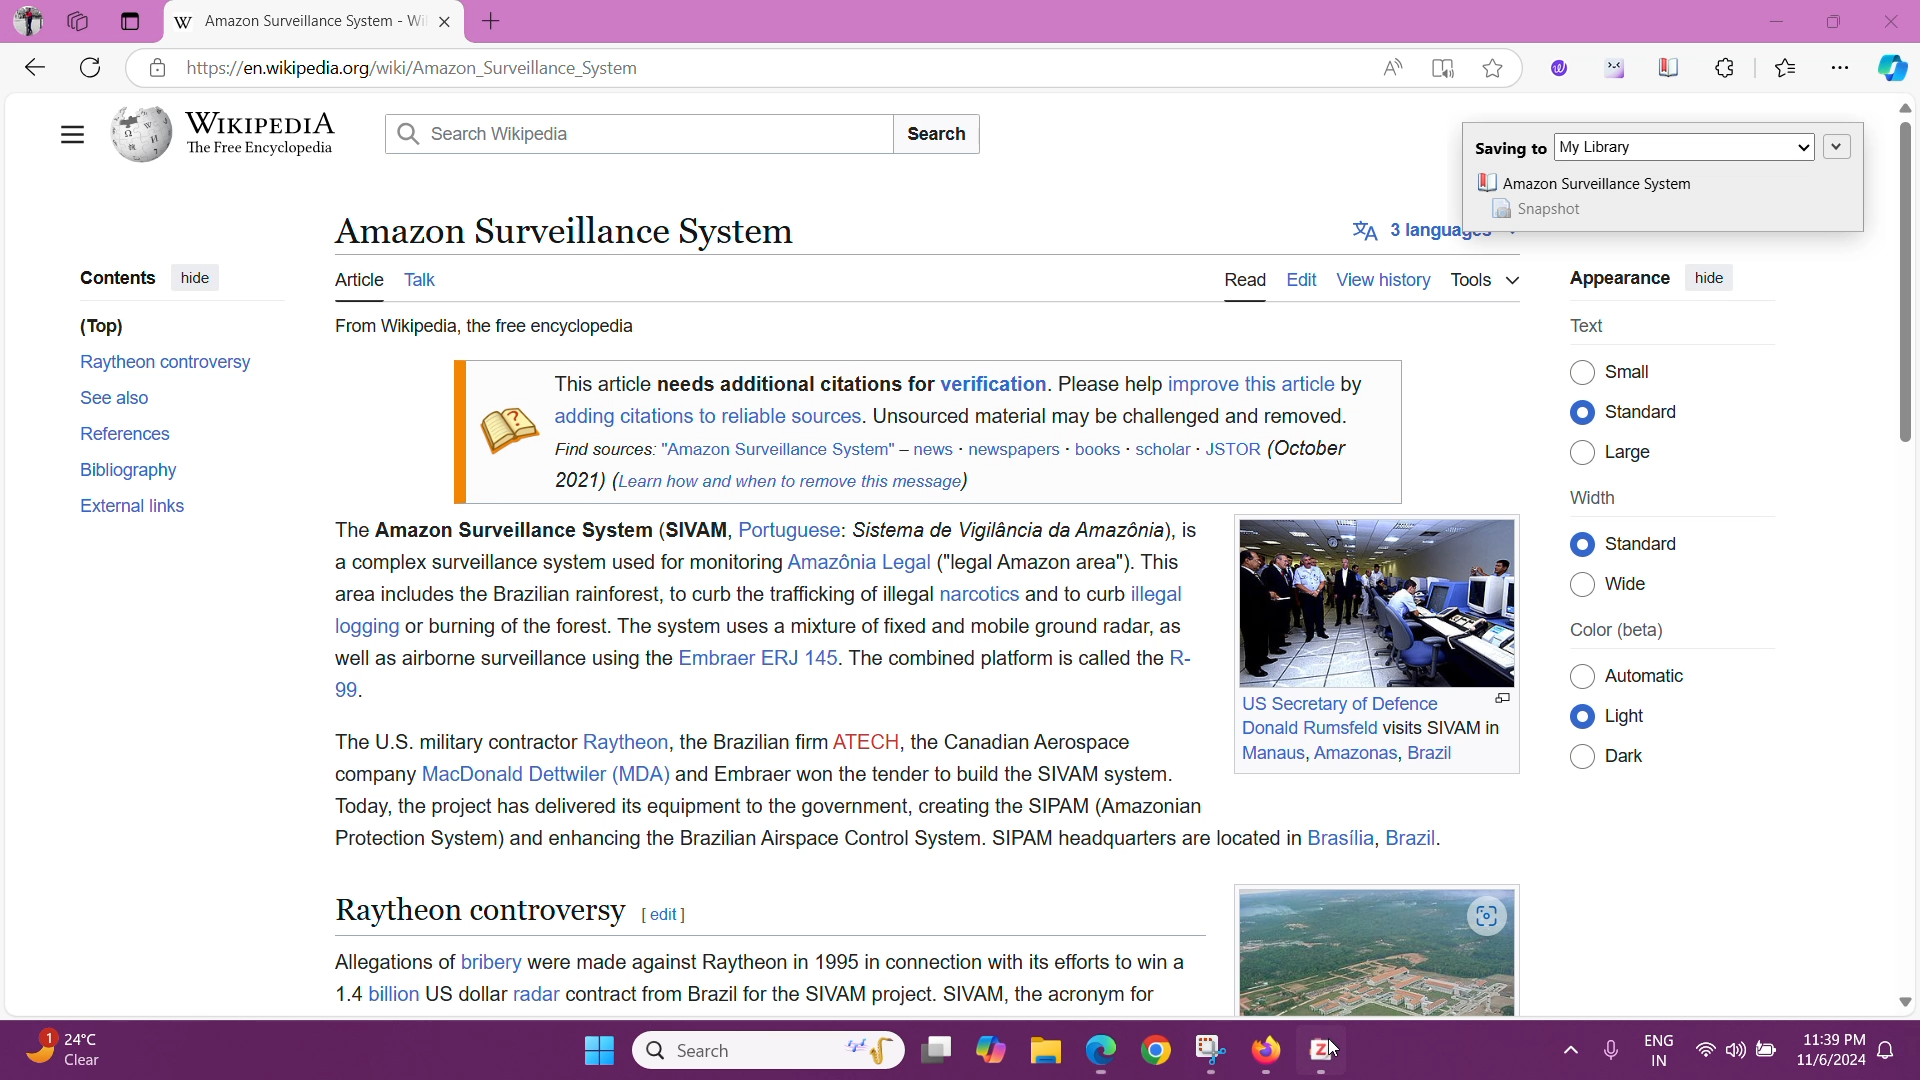 Image resolution: width=1920 pixels, height=1080 pixels. Describe the element at coordinates (150, 276) in the screenshot. I see `Contents hide` at that location.